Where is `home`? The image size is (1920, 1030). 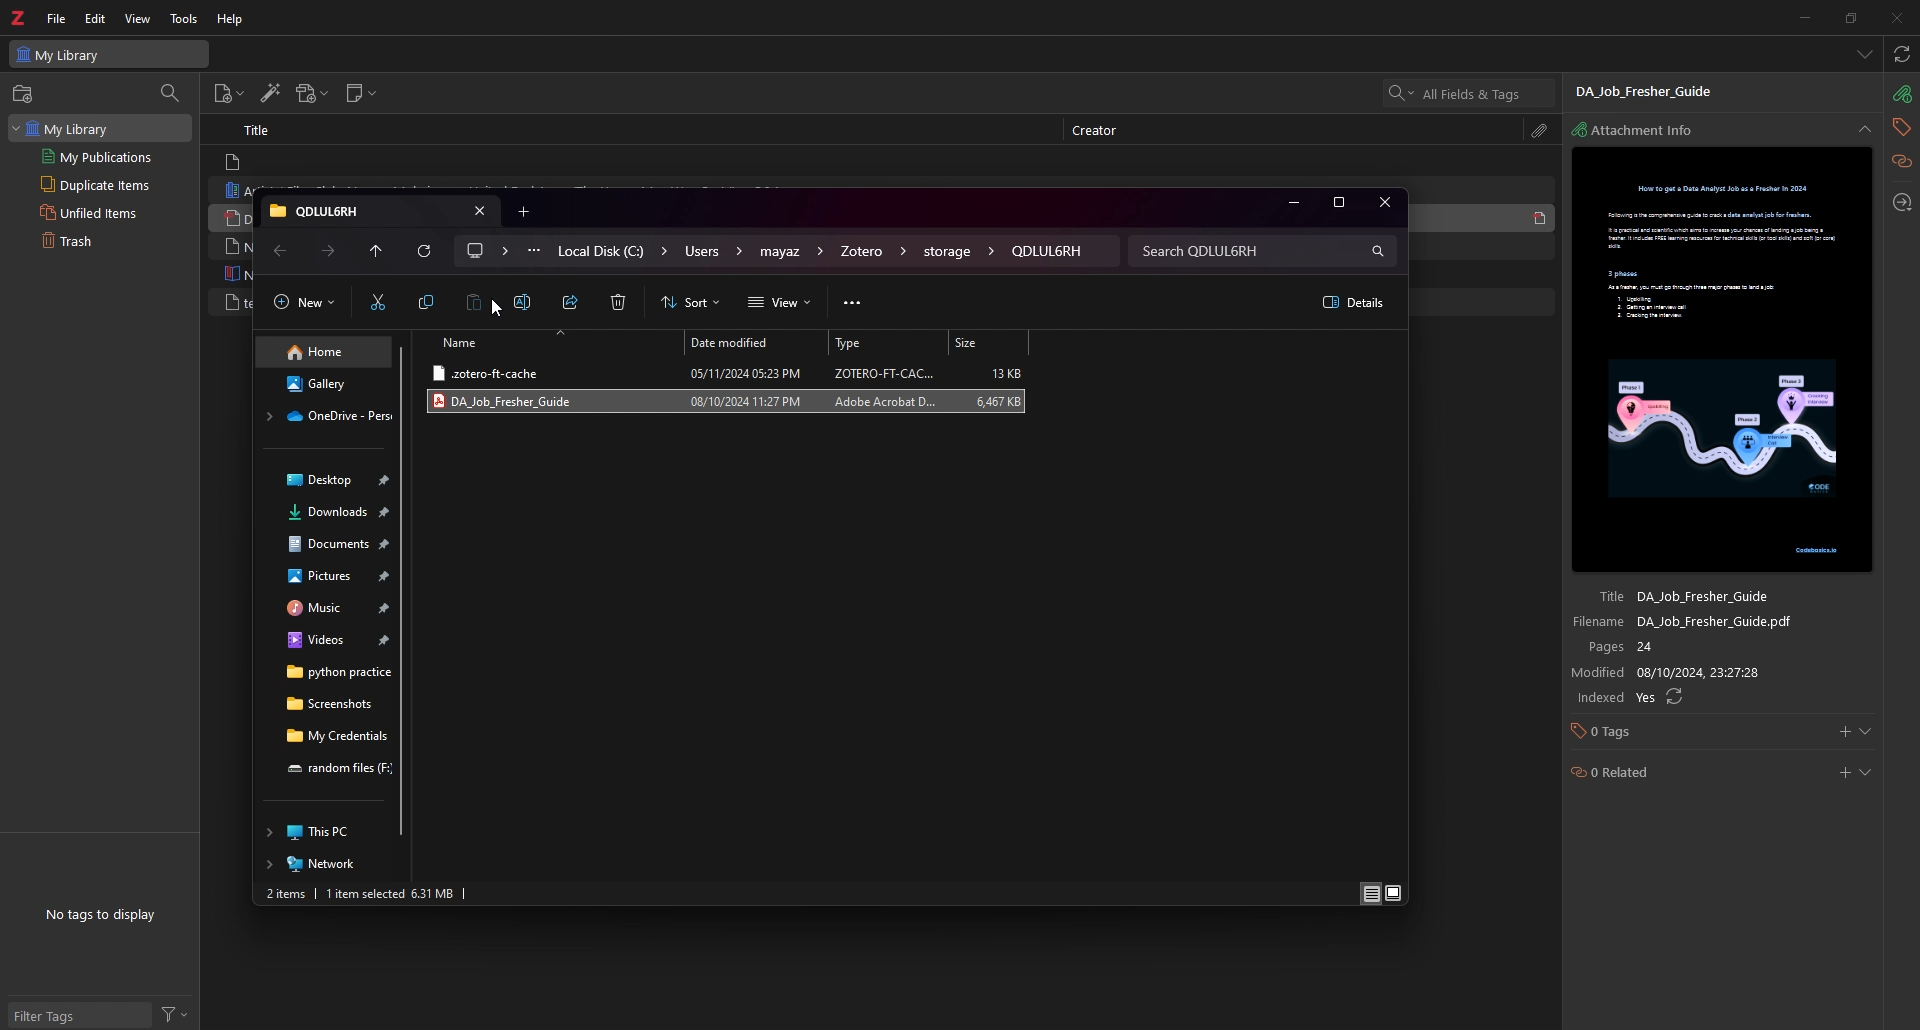 home is located at coordinates (326, 353).